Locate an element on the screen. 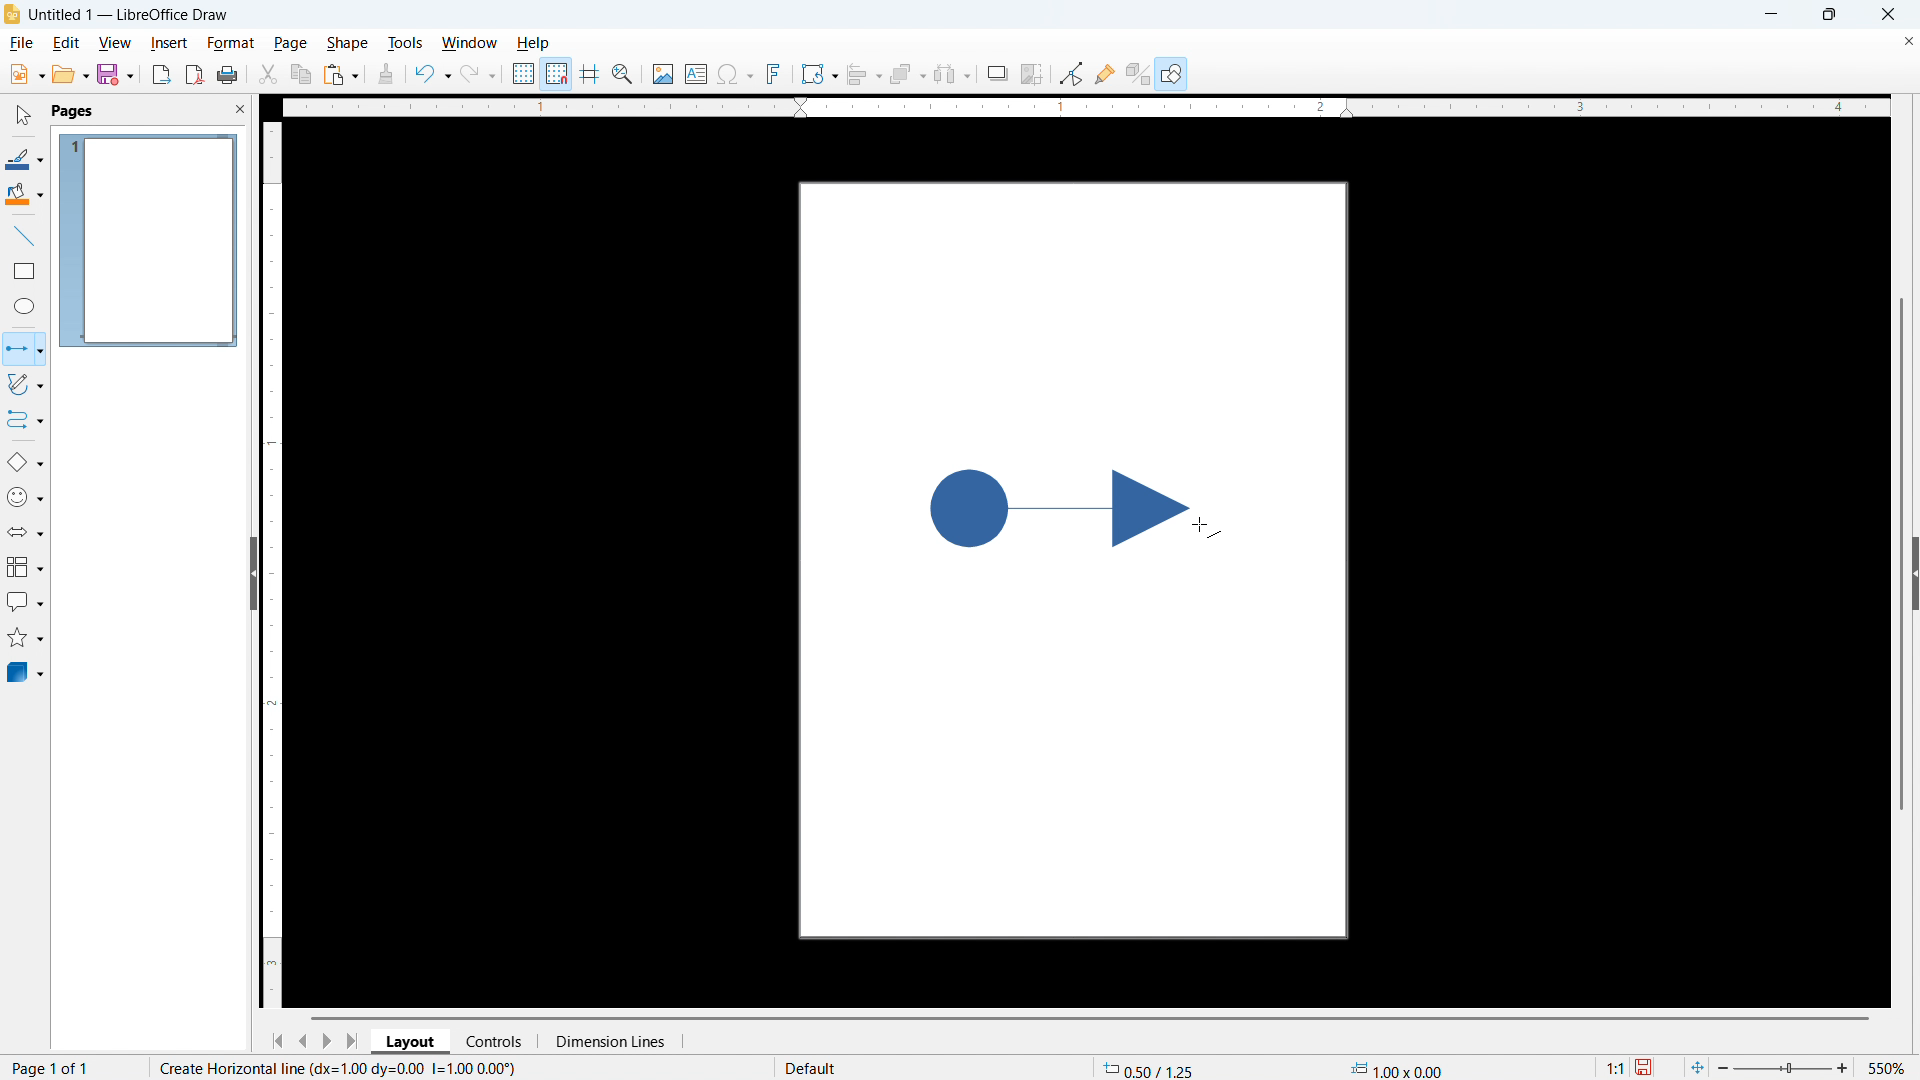 The image size is (1920, 1080). Select  is located at coordinates (24, 117).